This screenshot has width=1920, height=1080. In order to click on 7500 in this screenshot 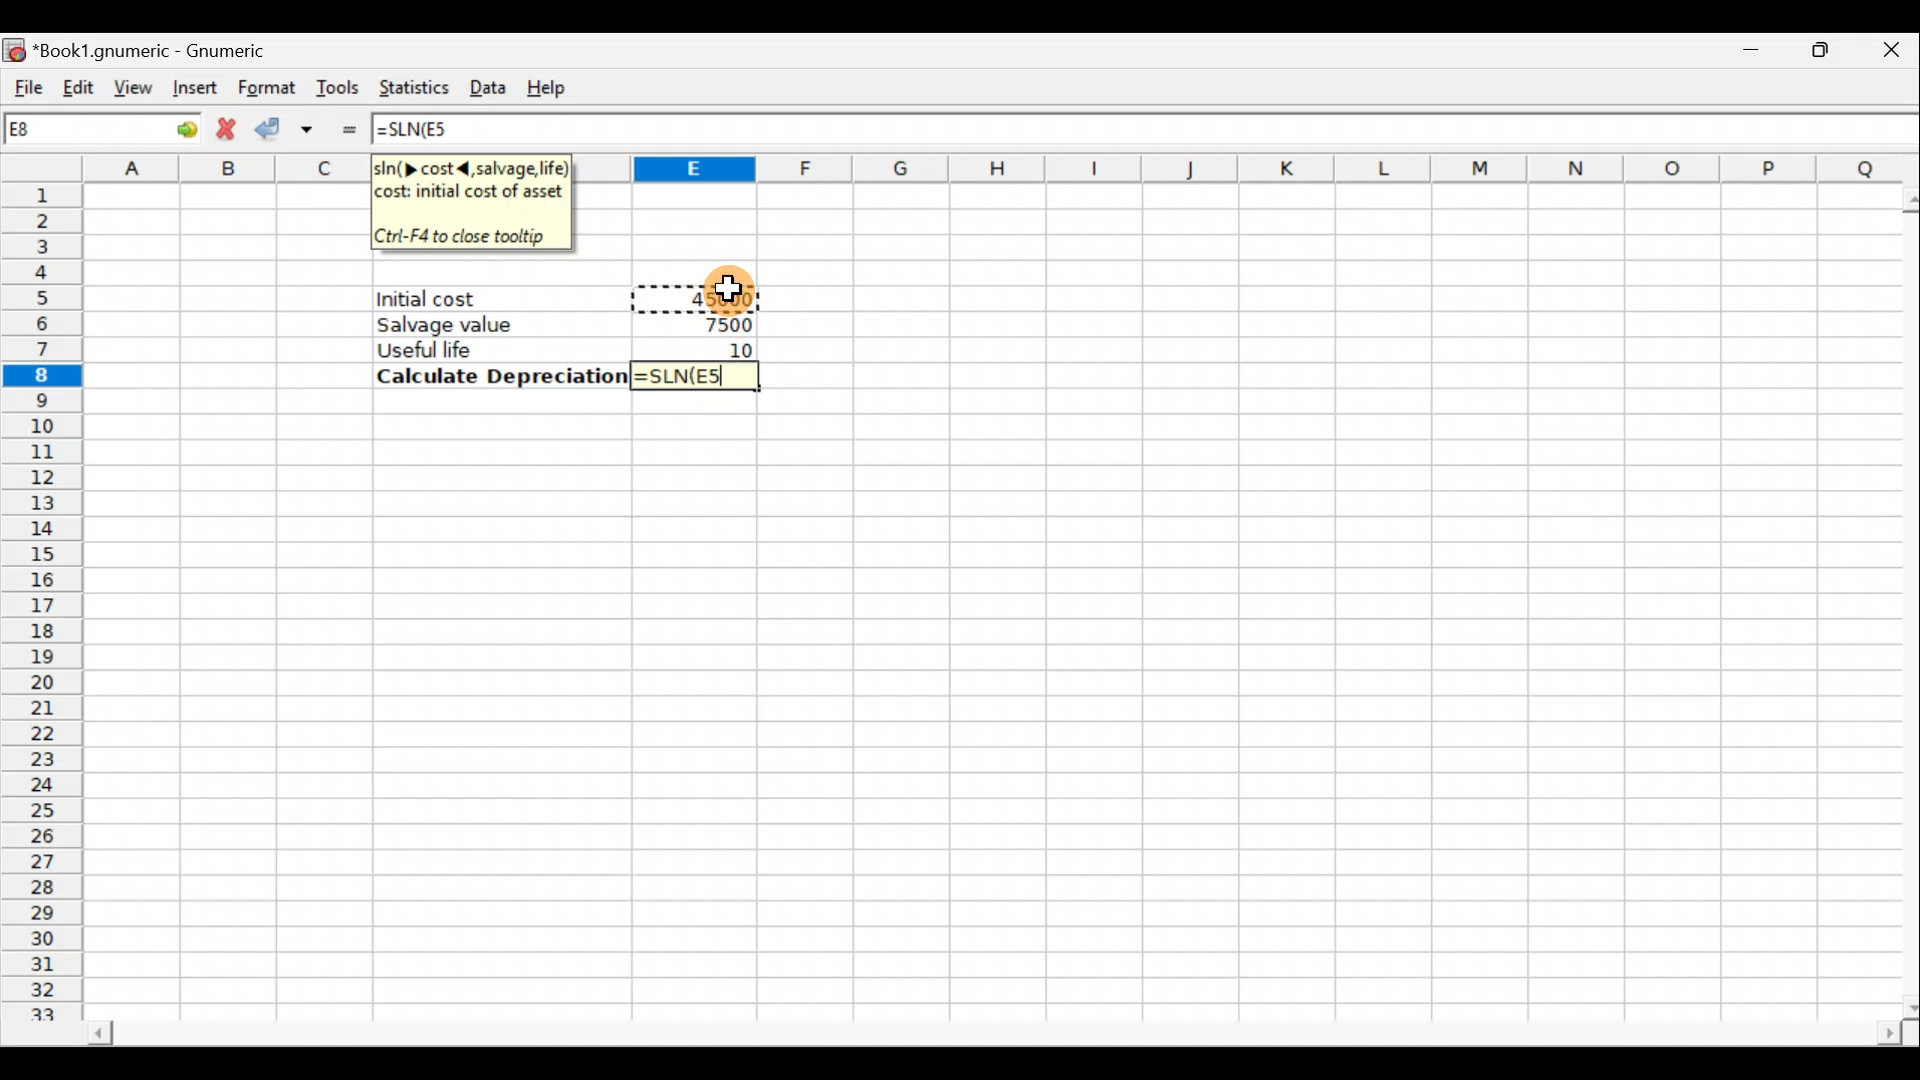, I will do `click(719, 324)`.